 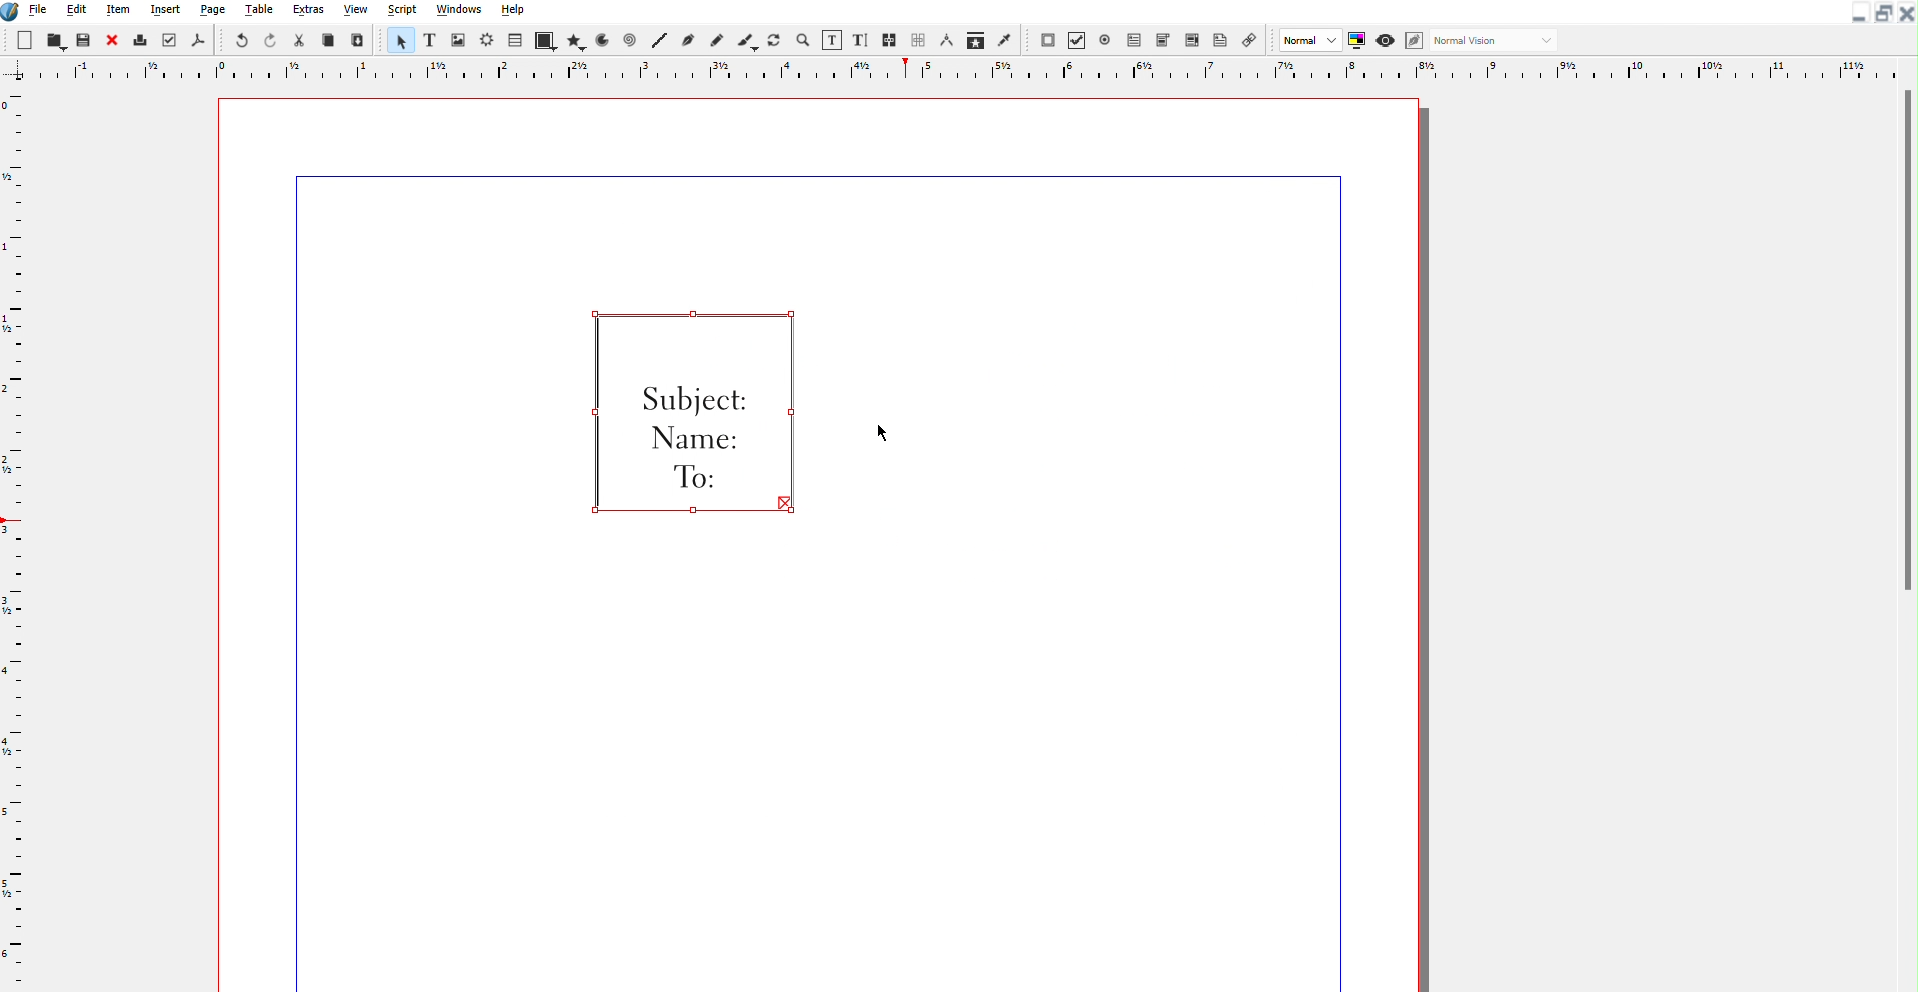 What do you see at coordinates (773, 39) in the screenshot?
I see `Refresh` at bounding box center [773, 39].